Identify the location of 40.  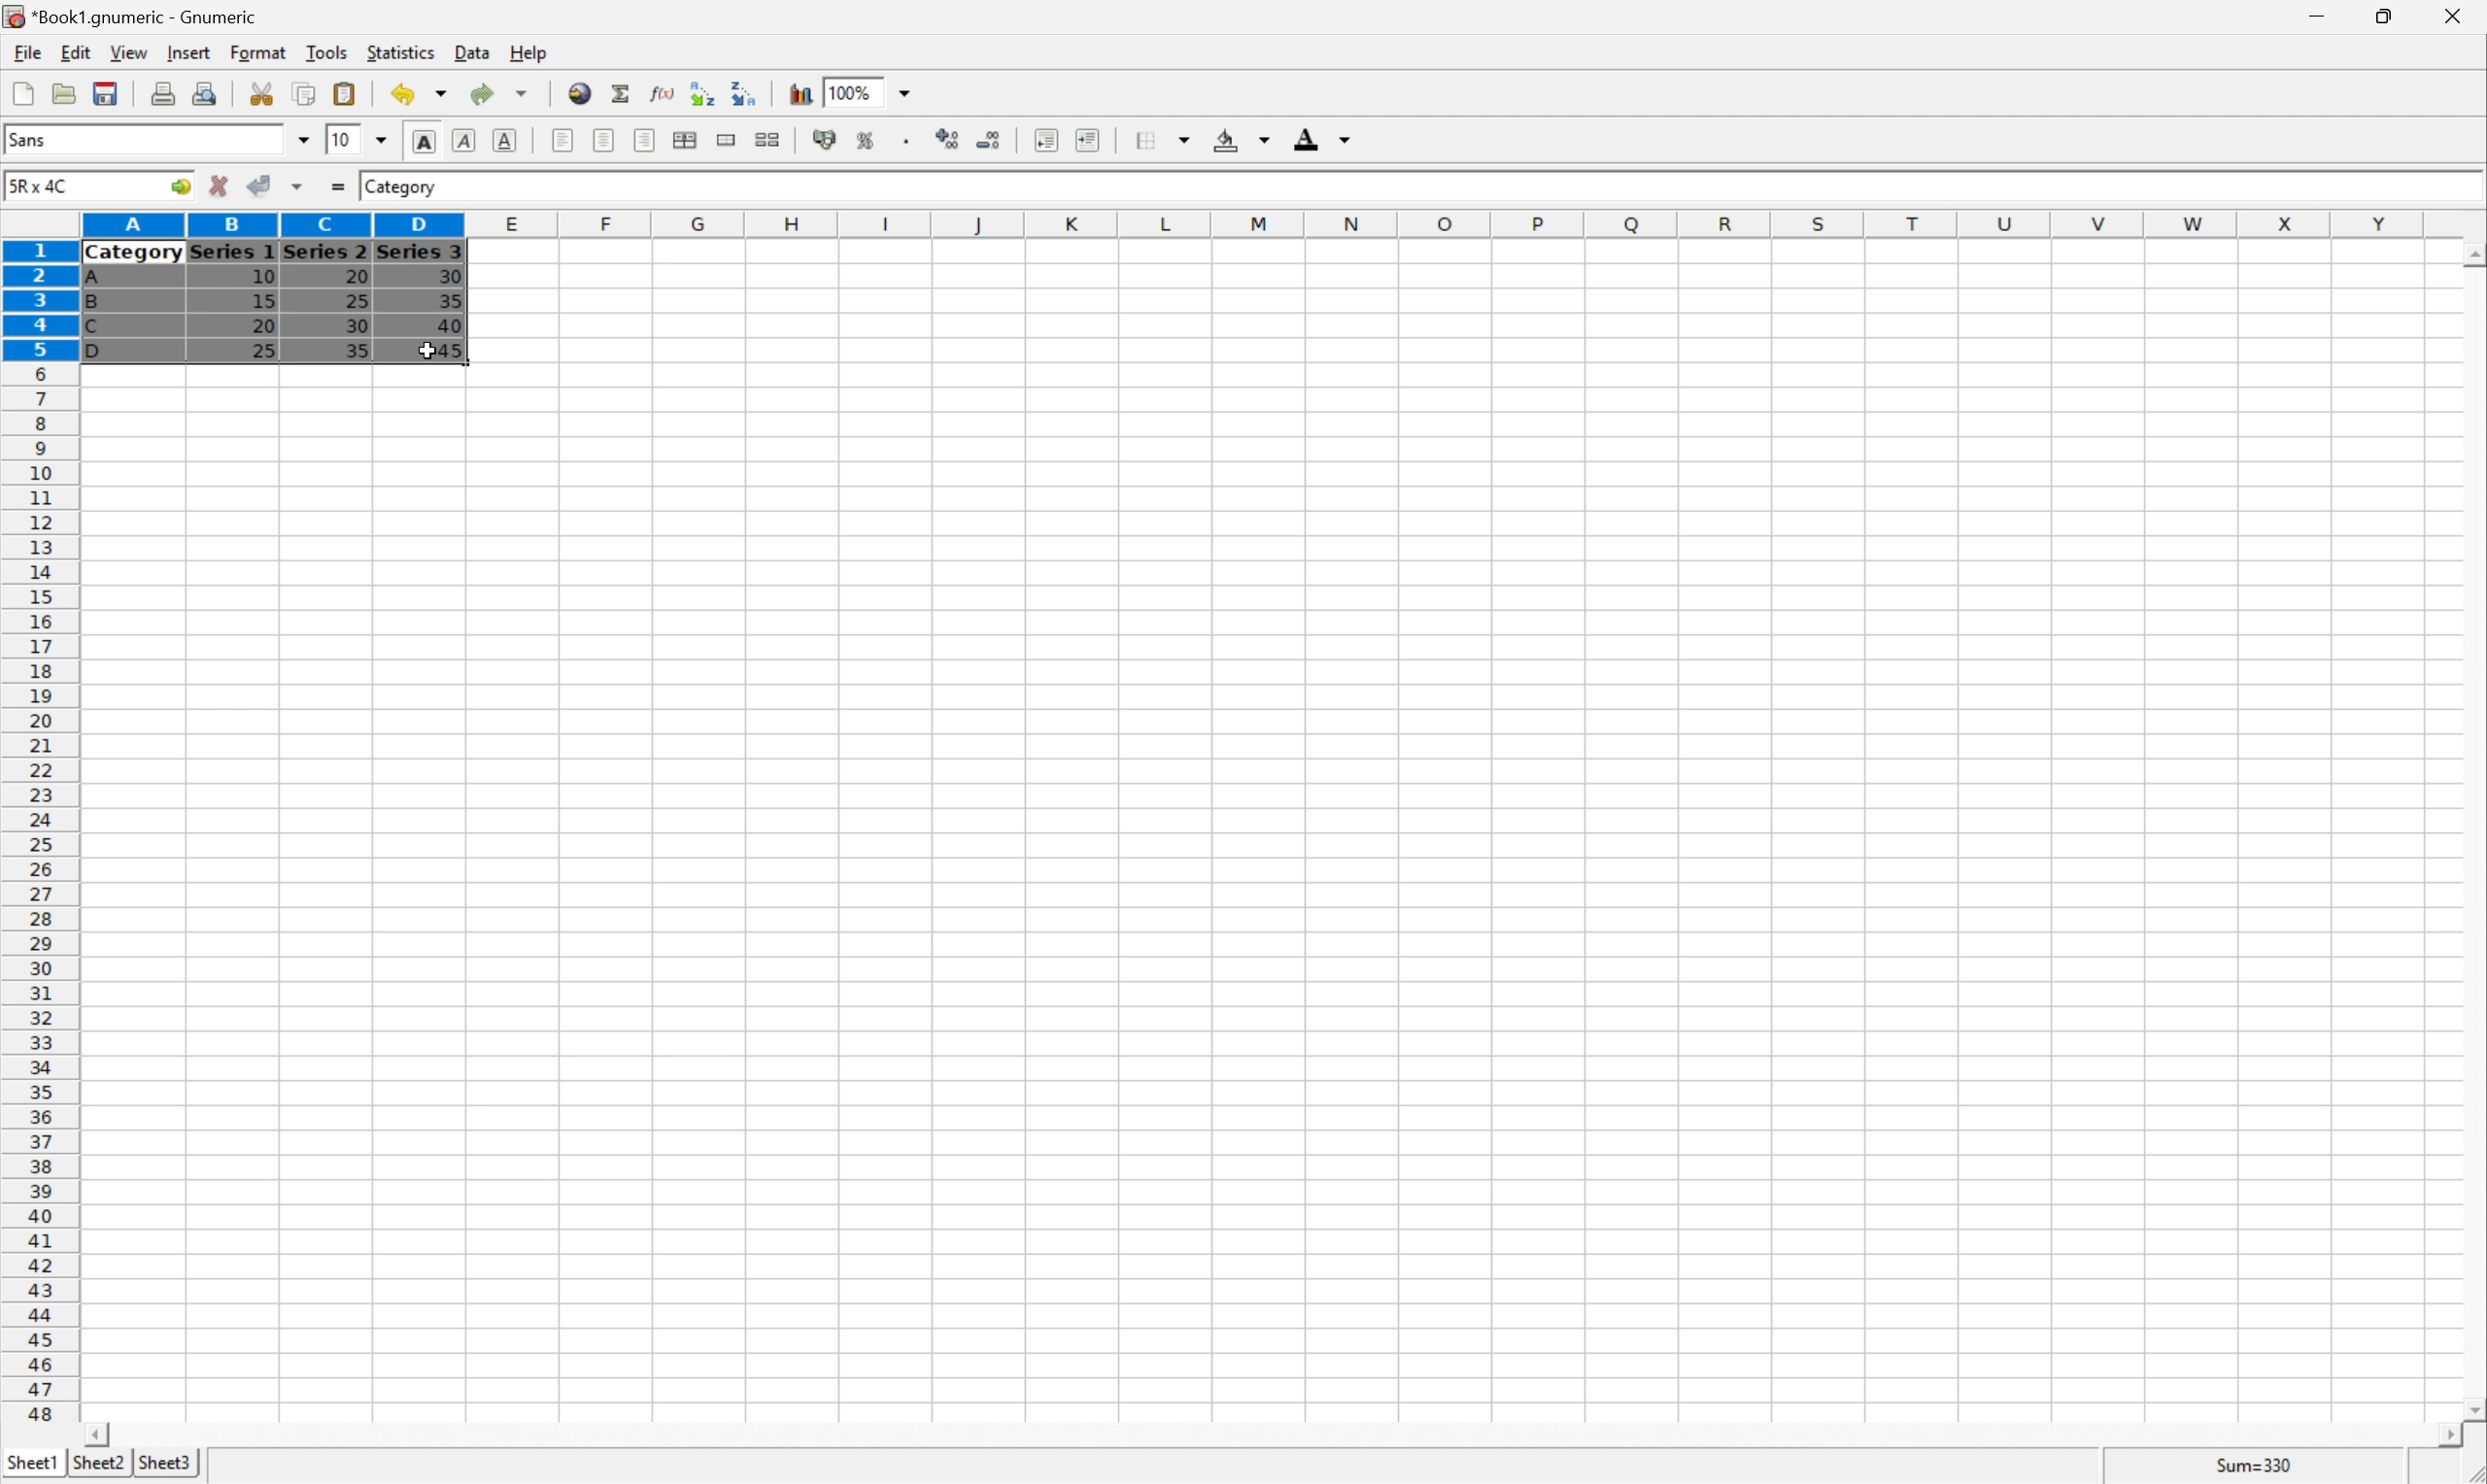
(451, 322).